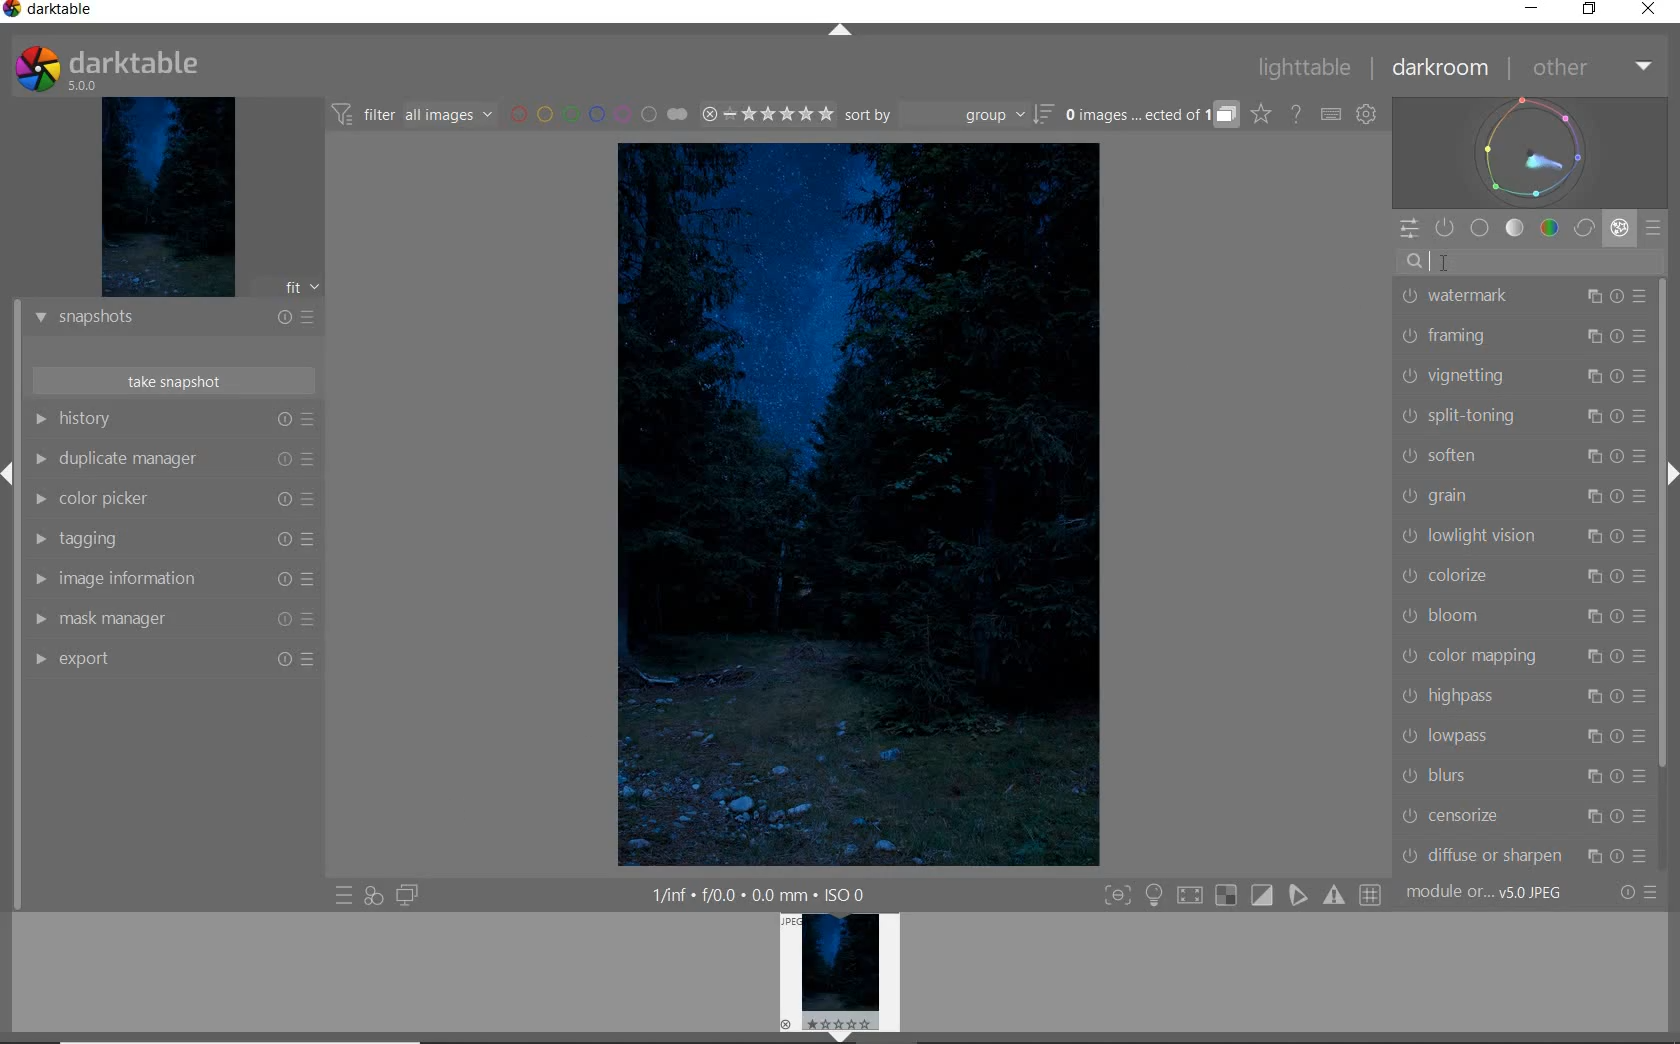  Describe the element at coordinates (10, 472) in the screenshot. I see `Expand/Collapse` at that location.